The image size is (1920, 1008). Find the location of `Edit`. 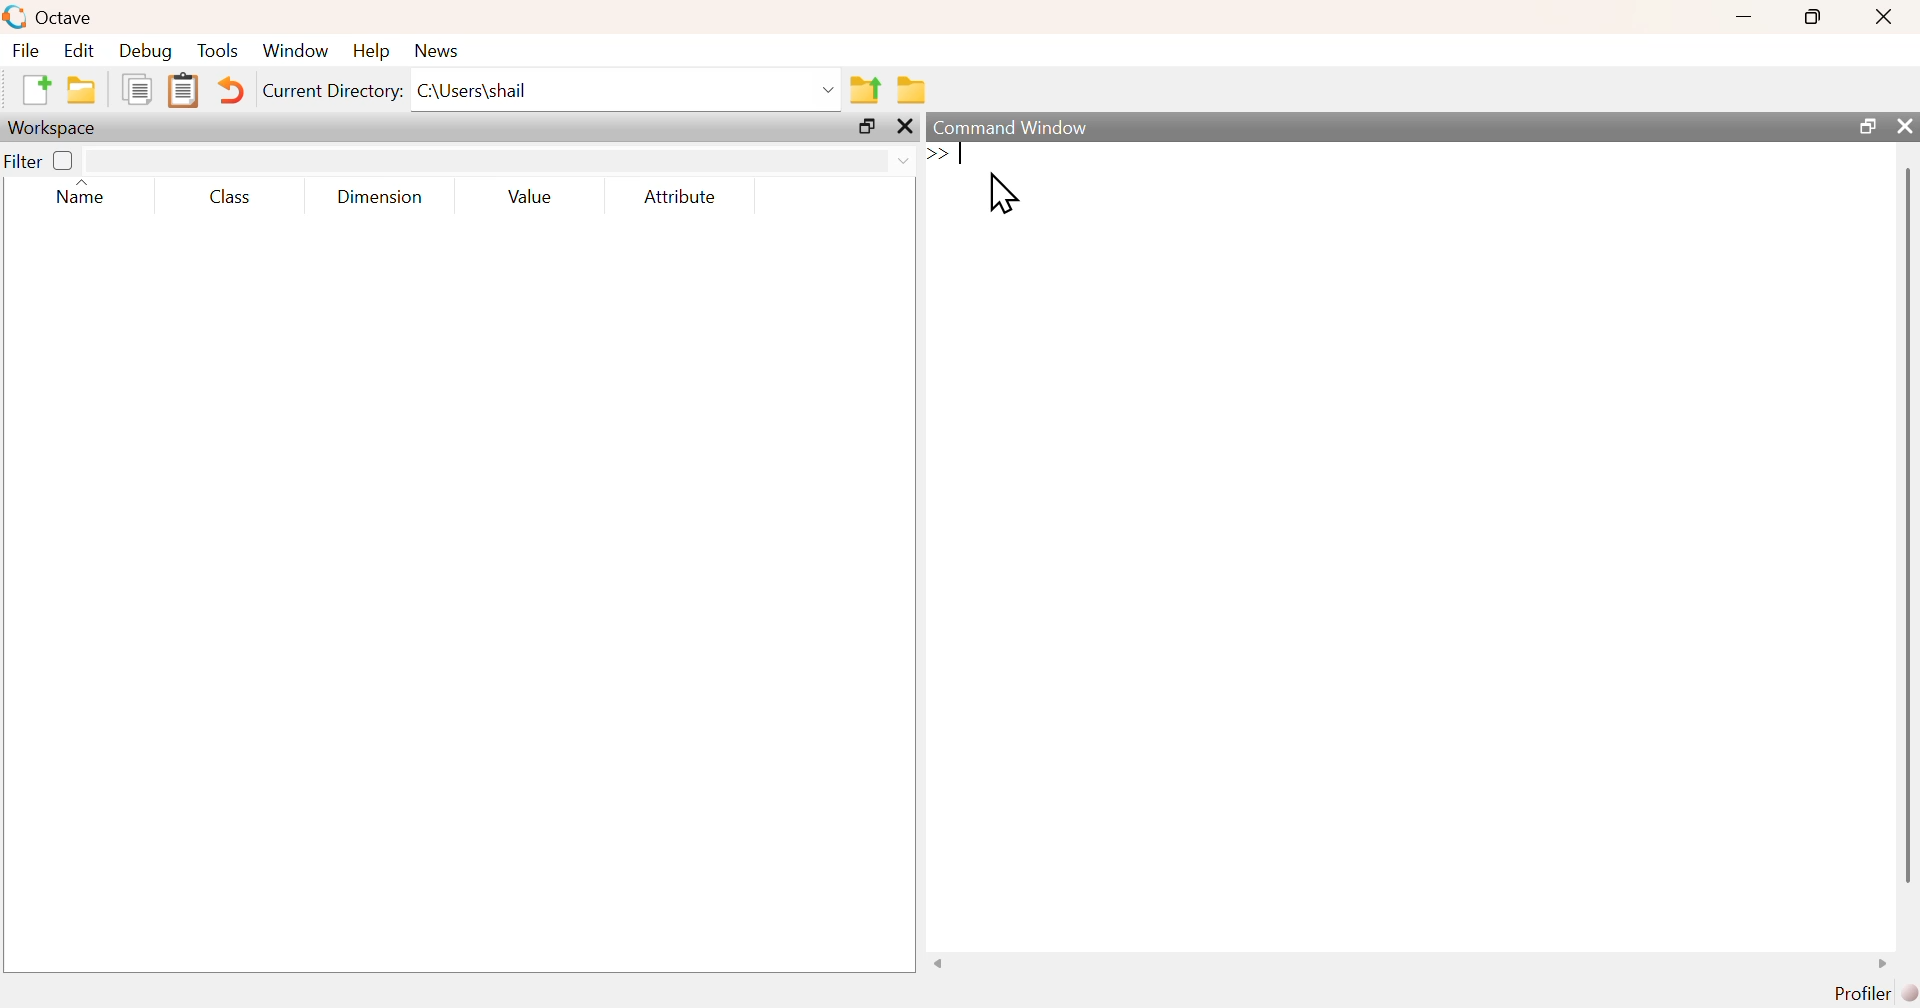

Edit is located at coordinates (78, 50).